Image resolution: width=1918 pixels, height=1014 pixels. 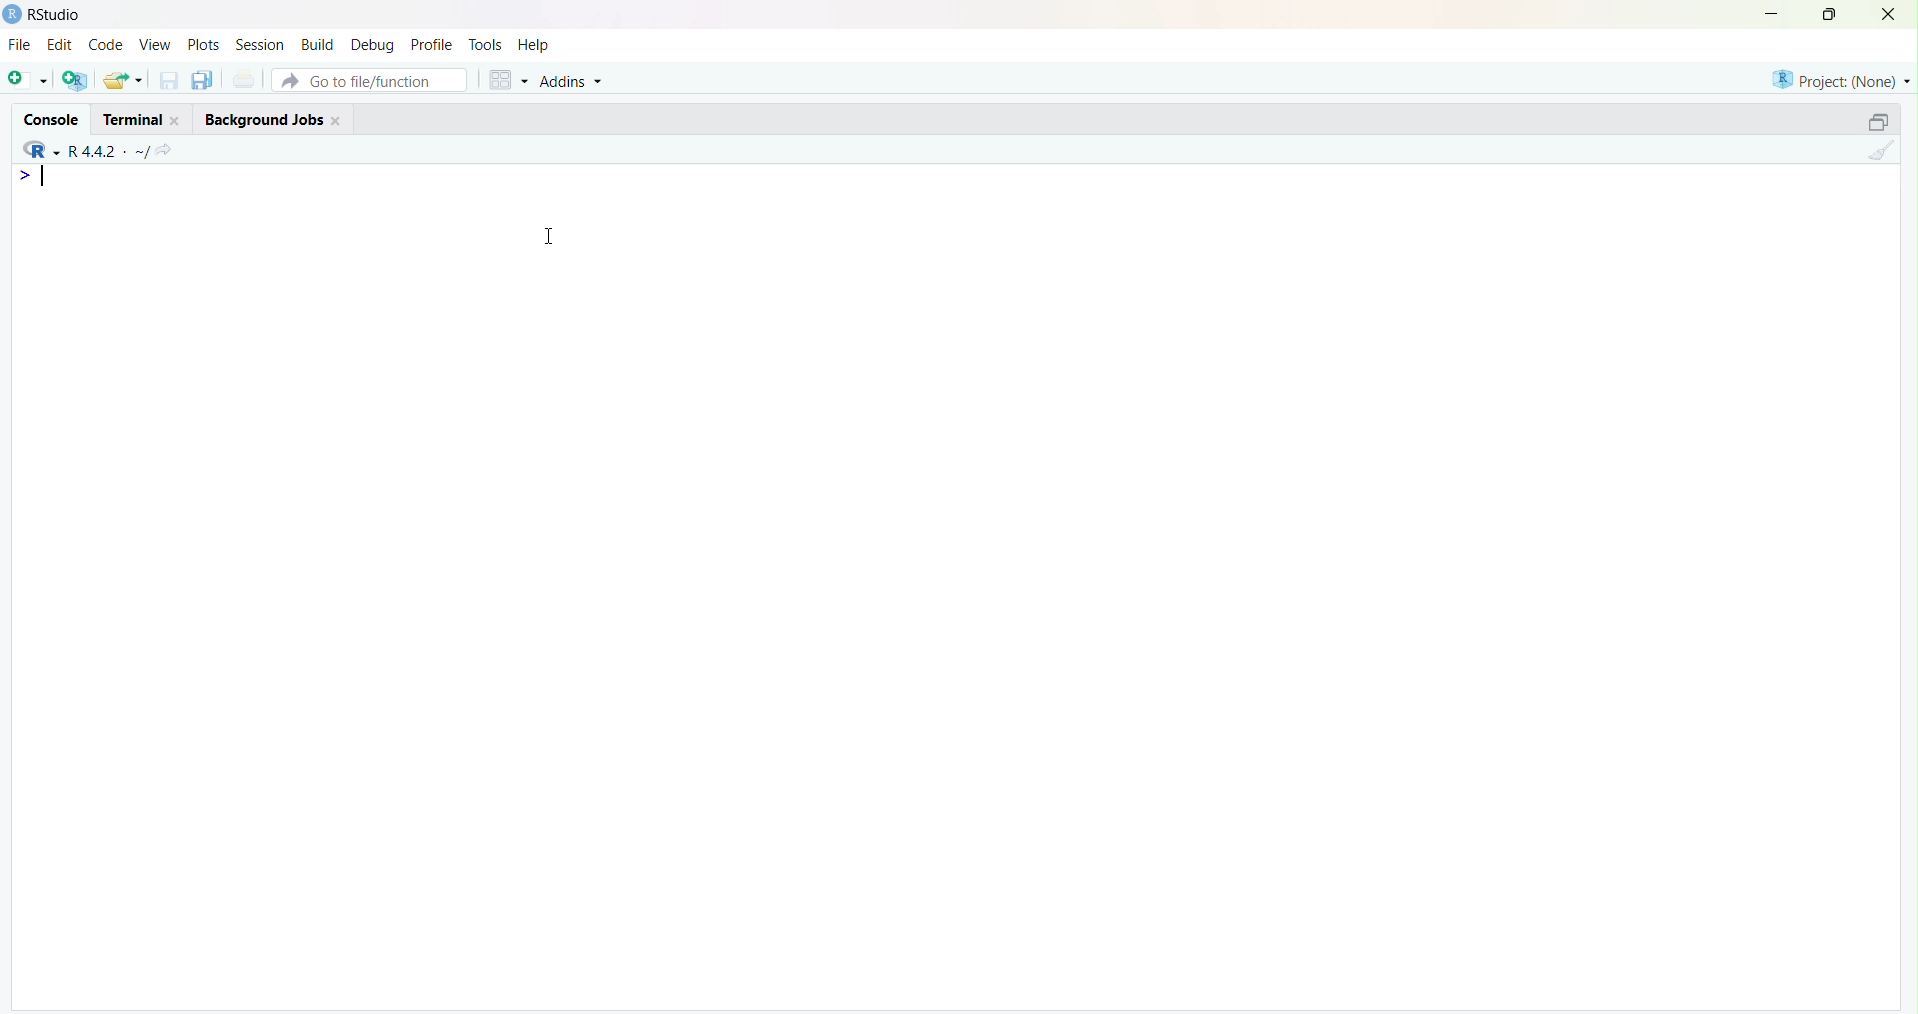 I want to click on Debug, so click(x=374, y=43).